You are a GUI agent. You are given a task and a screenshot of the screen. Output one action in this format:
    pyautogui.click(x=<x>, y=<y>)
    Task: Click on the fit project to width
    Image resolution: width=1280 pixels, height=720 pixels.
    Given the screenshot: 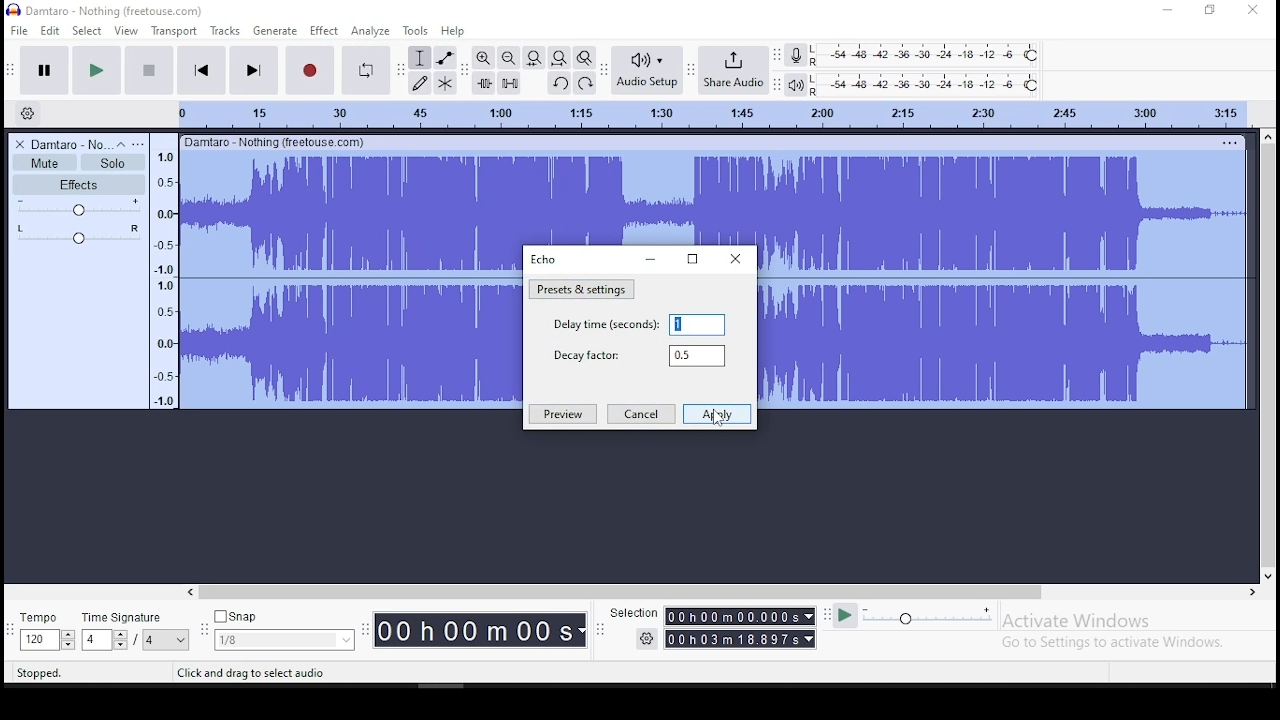 What is the action you would take?
    pyautogui.click(x=534, y=58)
    